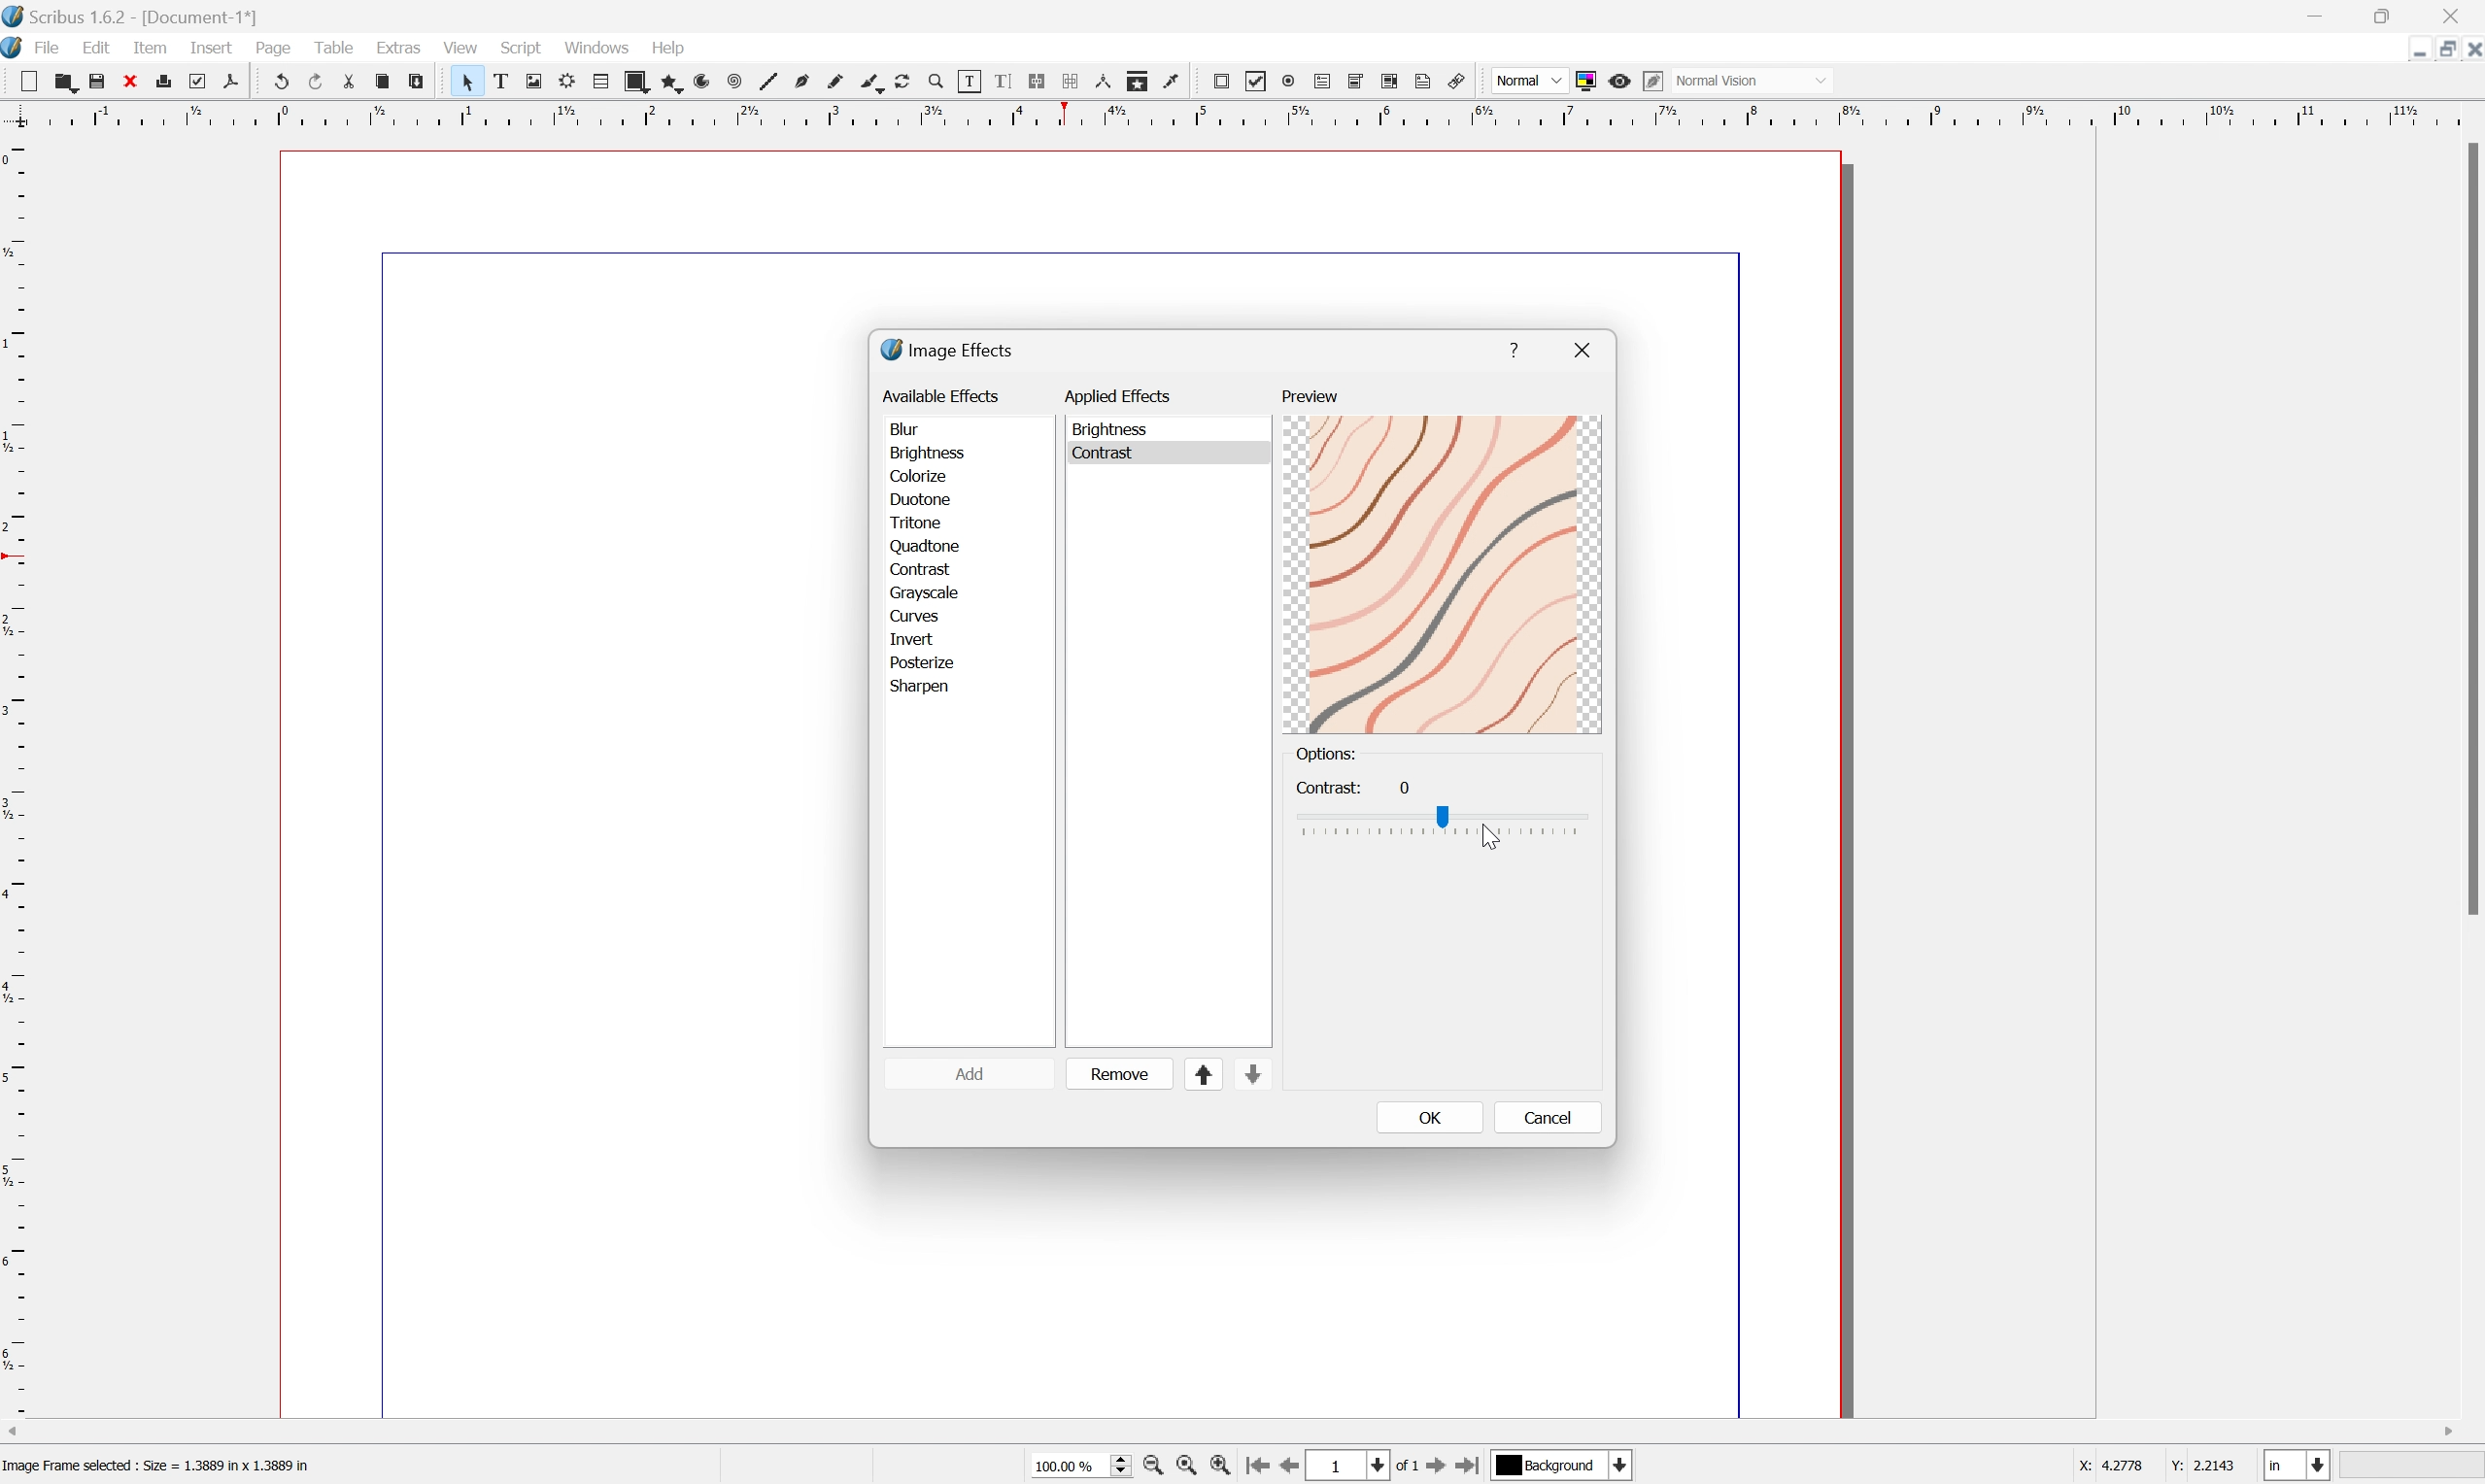 Image resolution: width=2485 pixels, height=1484 pixels. I want to click on Table, so click(601, 81).